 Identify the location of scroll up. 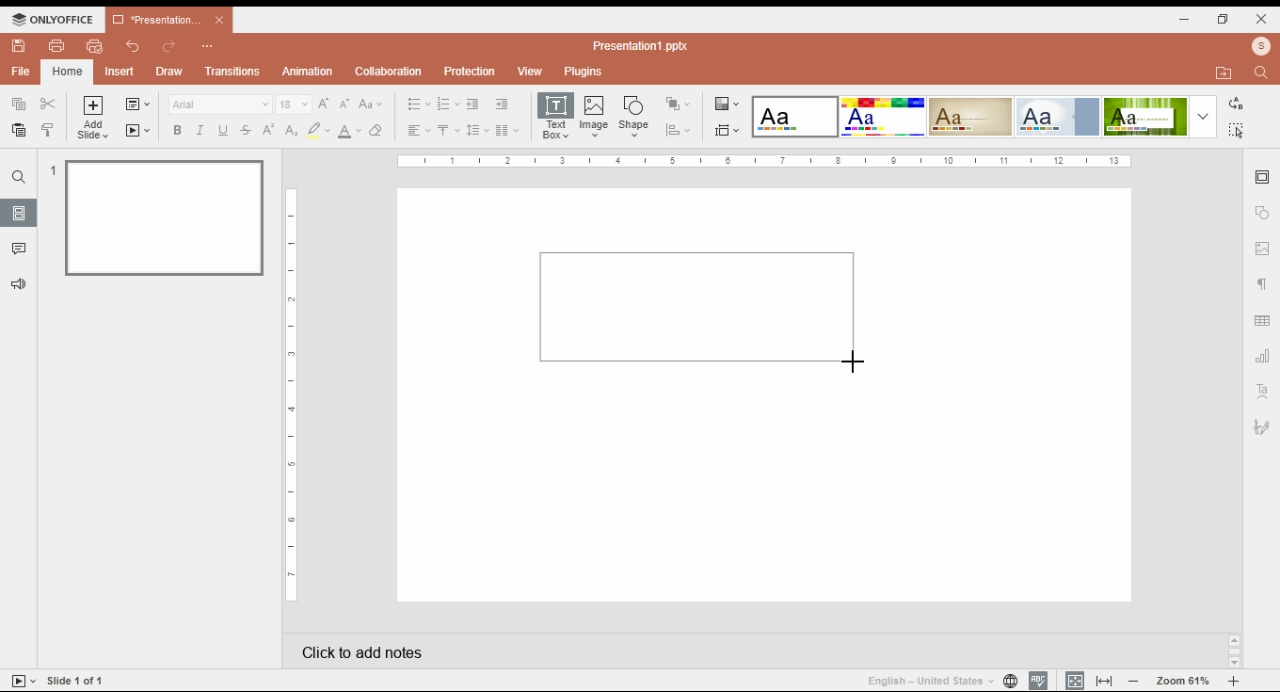
(1234, 641).